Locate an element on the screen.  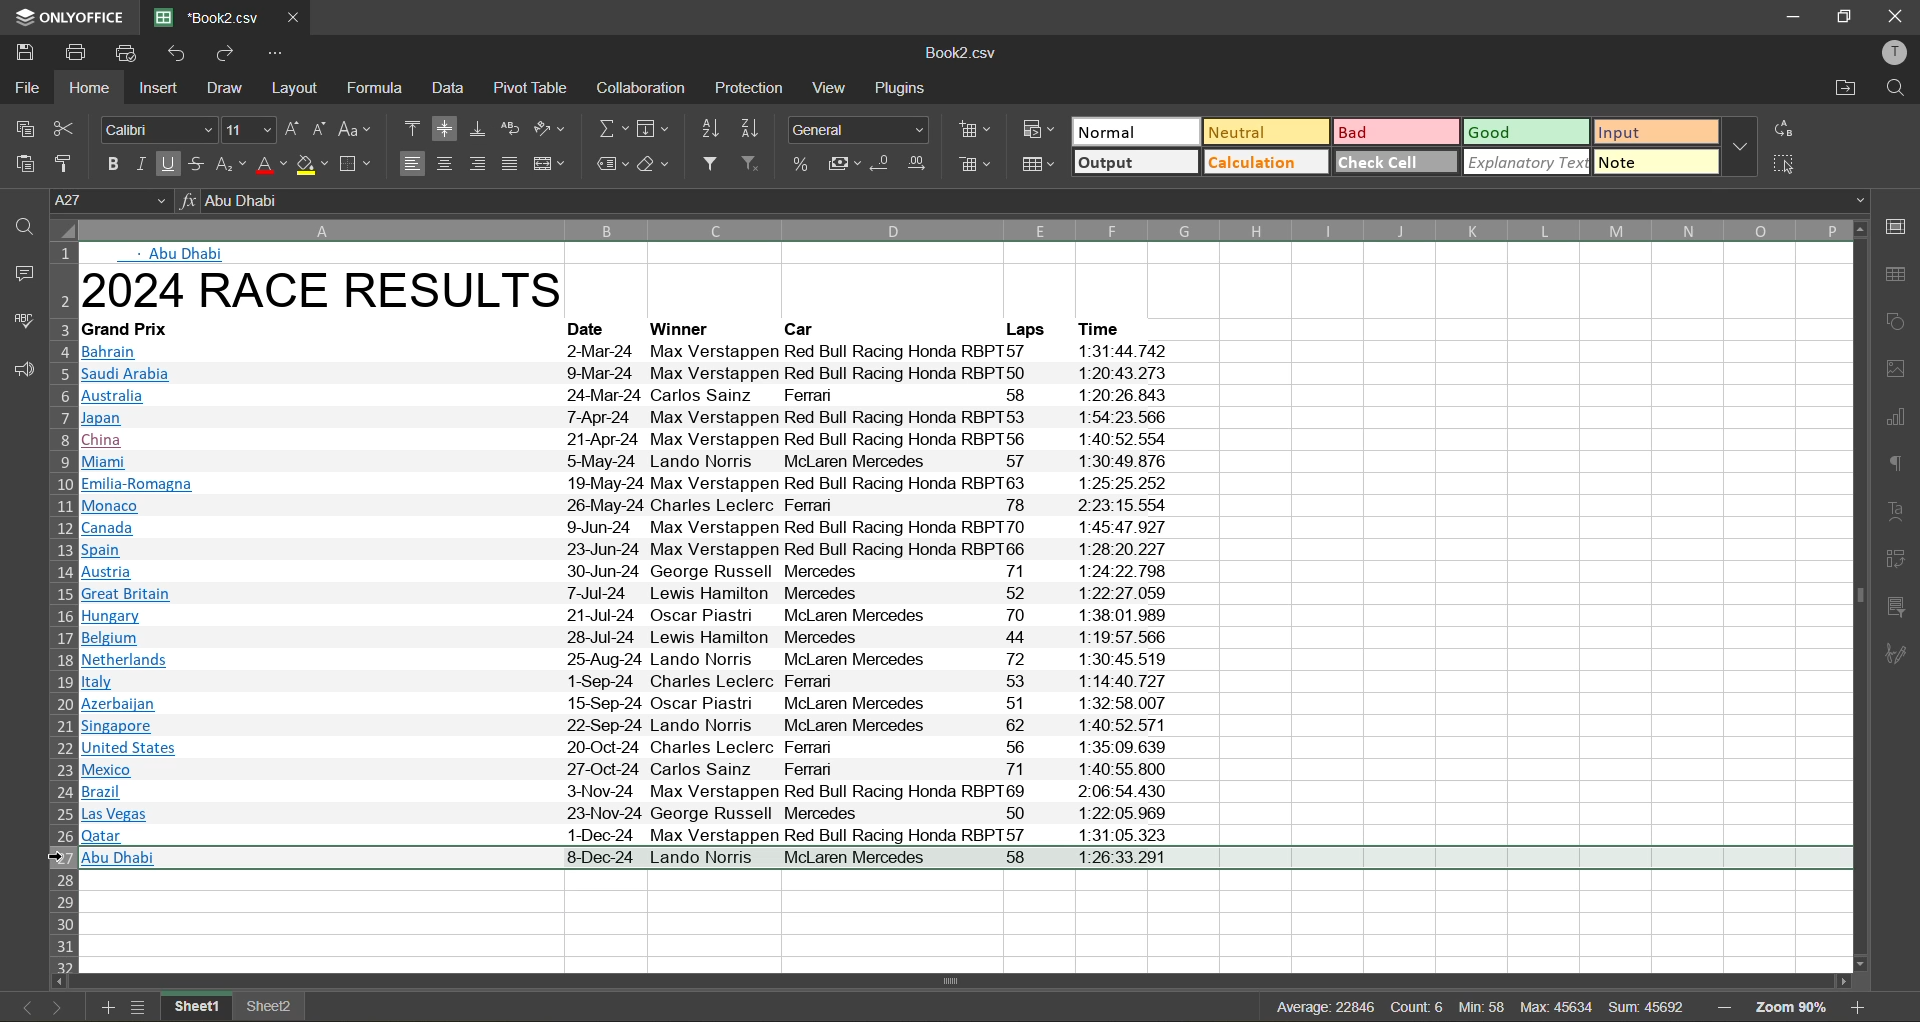
layout is located at coordinates (300, 88).